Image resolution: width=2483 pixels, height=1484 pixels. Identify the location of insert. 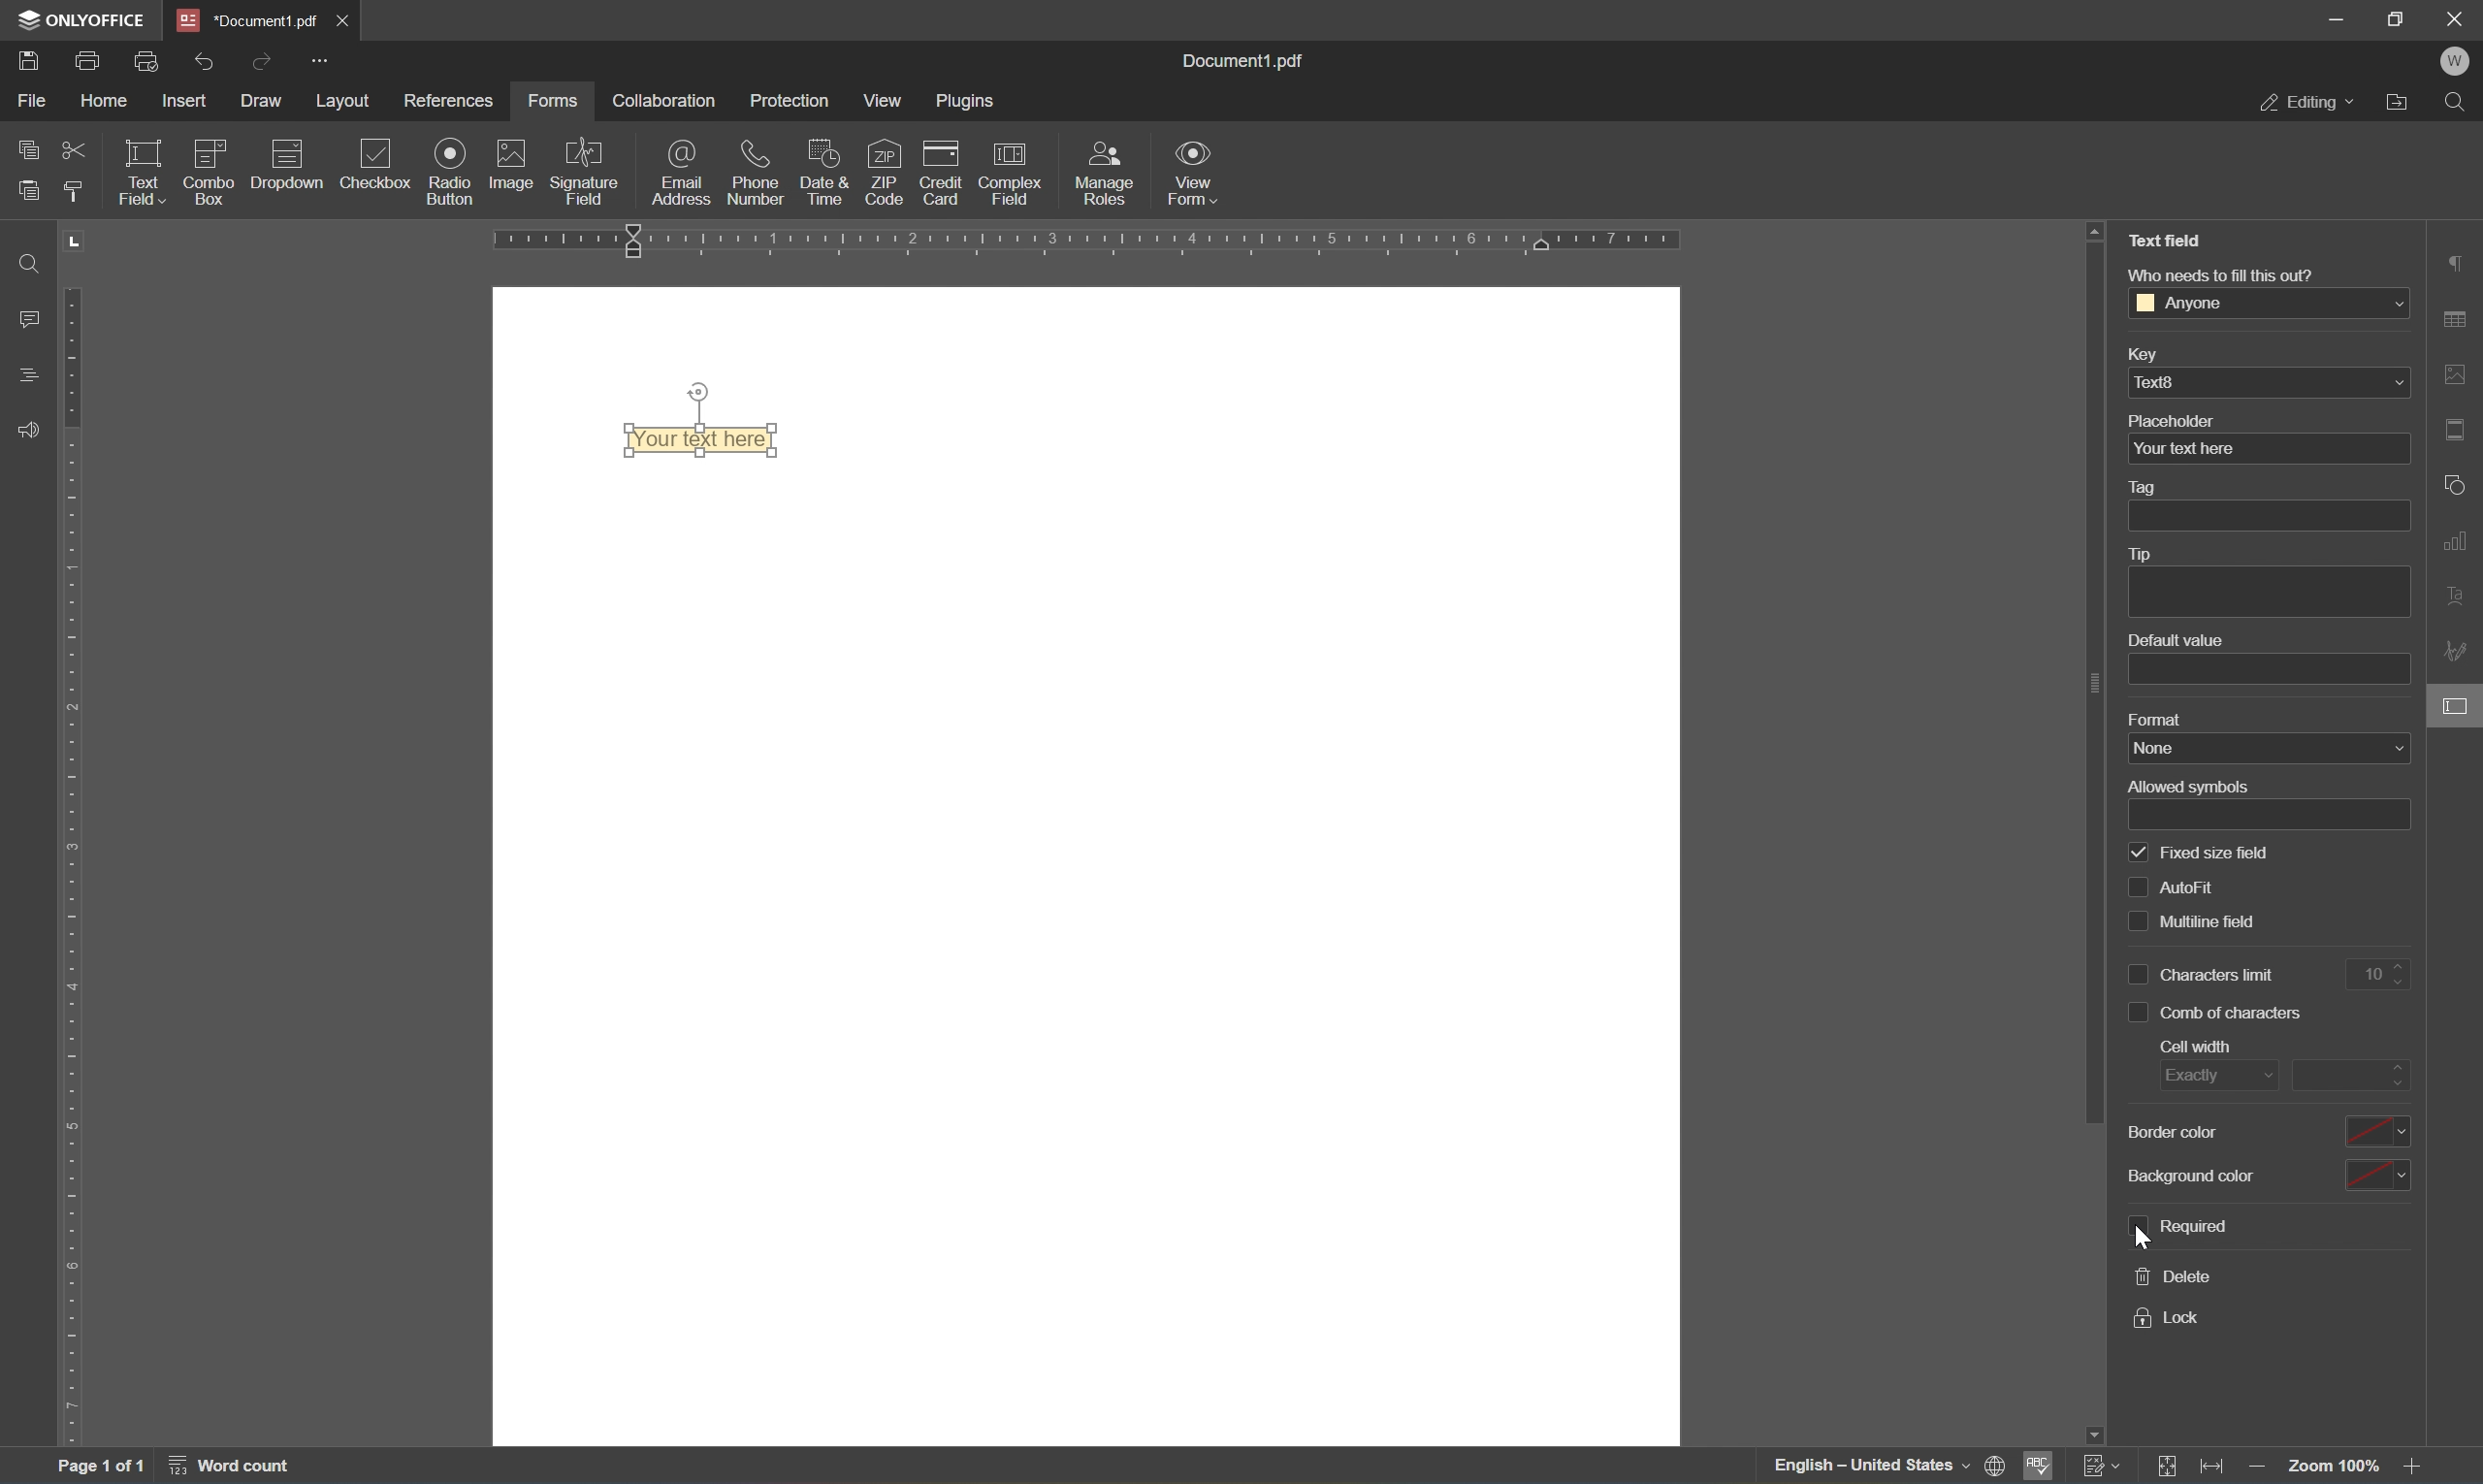
(186, 101).